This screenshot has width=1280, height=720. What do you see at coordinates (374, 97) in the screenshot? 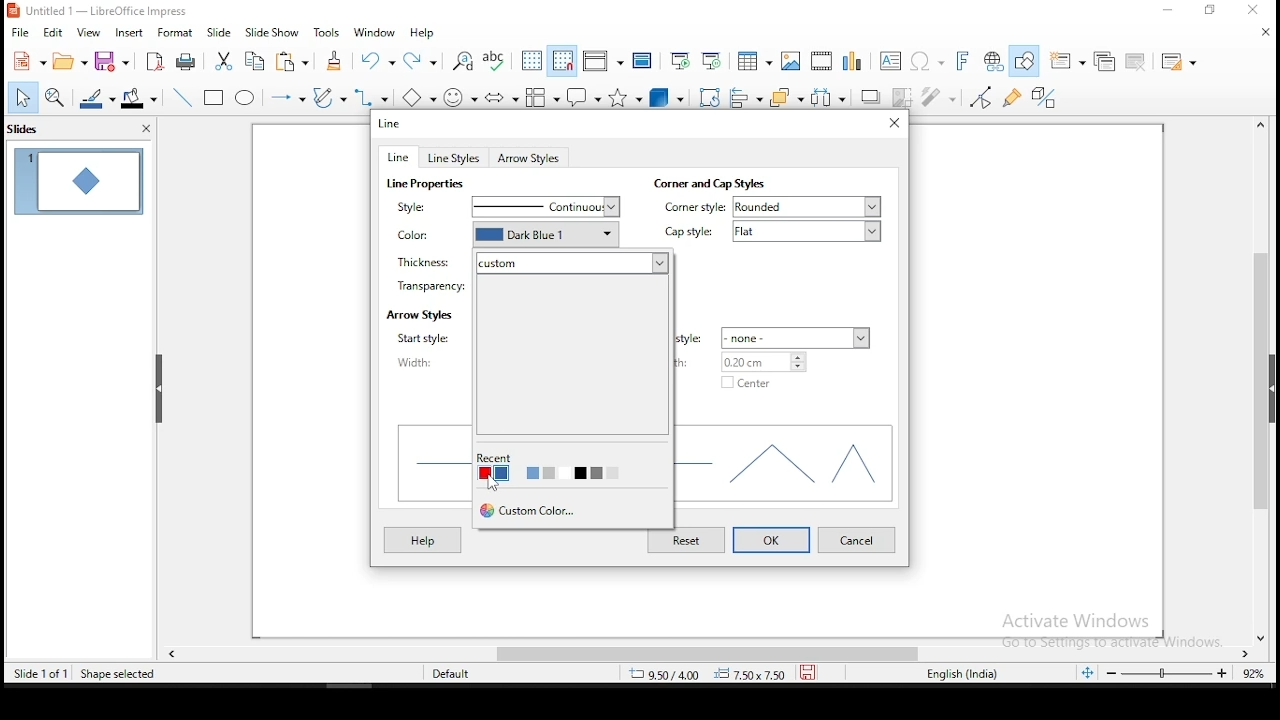
I see `connectors` at bounding box center [374, 97].